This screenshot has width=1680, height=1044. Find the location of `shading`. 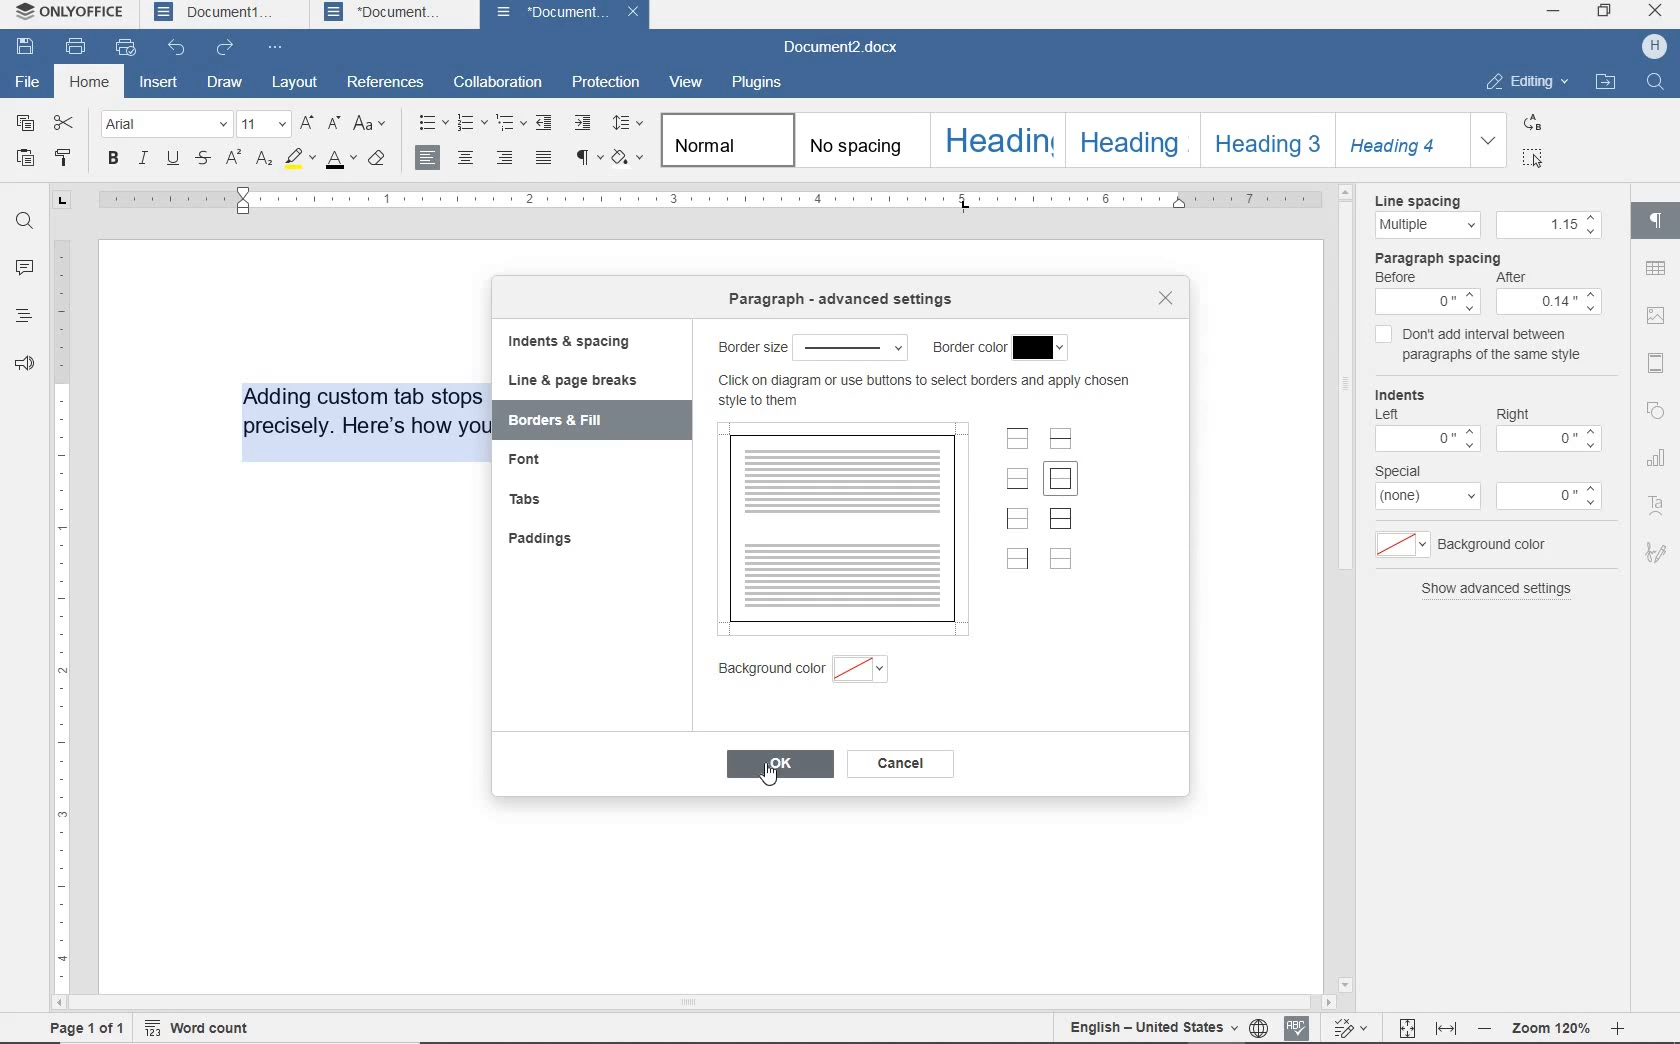

shading is located at coordinates (626, 158).